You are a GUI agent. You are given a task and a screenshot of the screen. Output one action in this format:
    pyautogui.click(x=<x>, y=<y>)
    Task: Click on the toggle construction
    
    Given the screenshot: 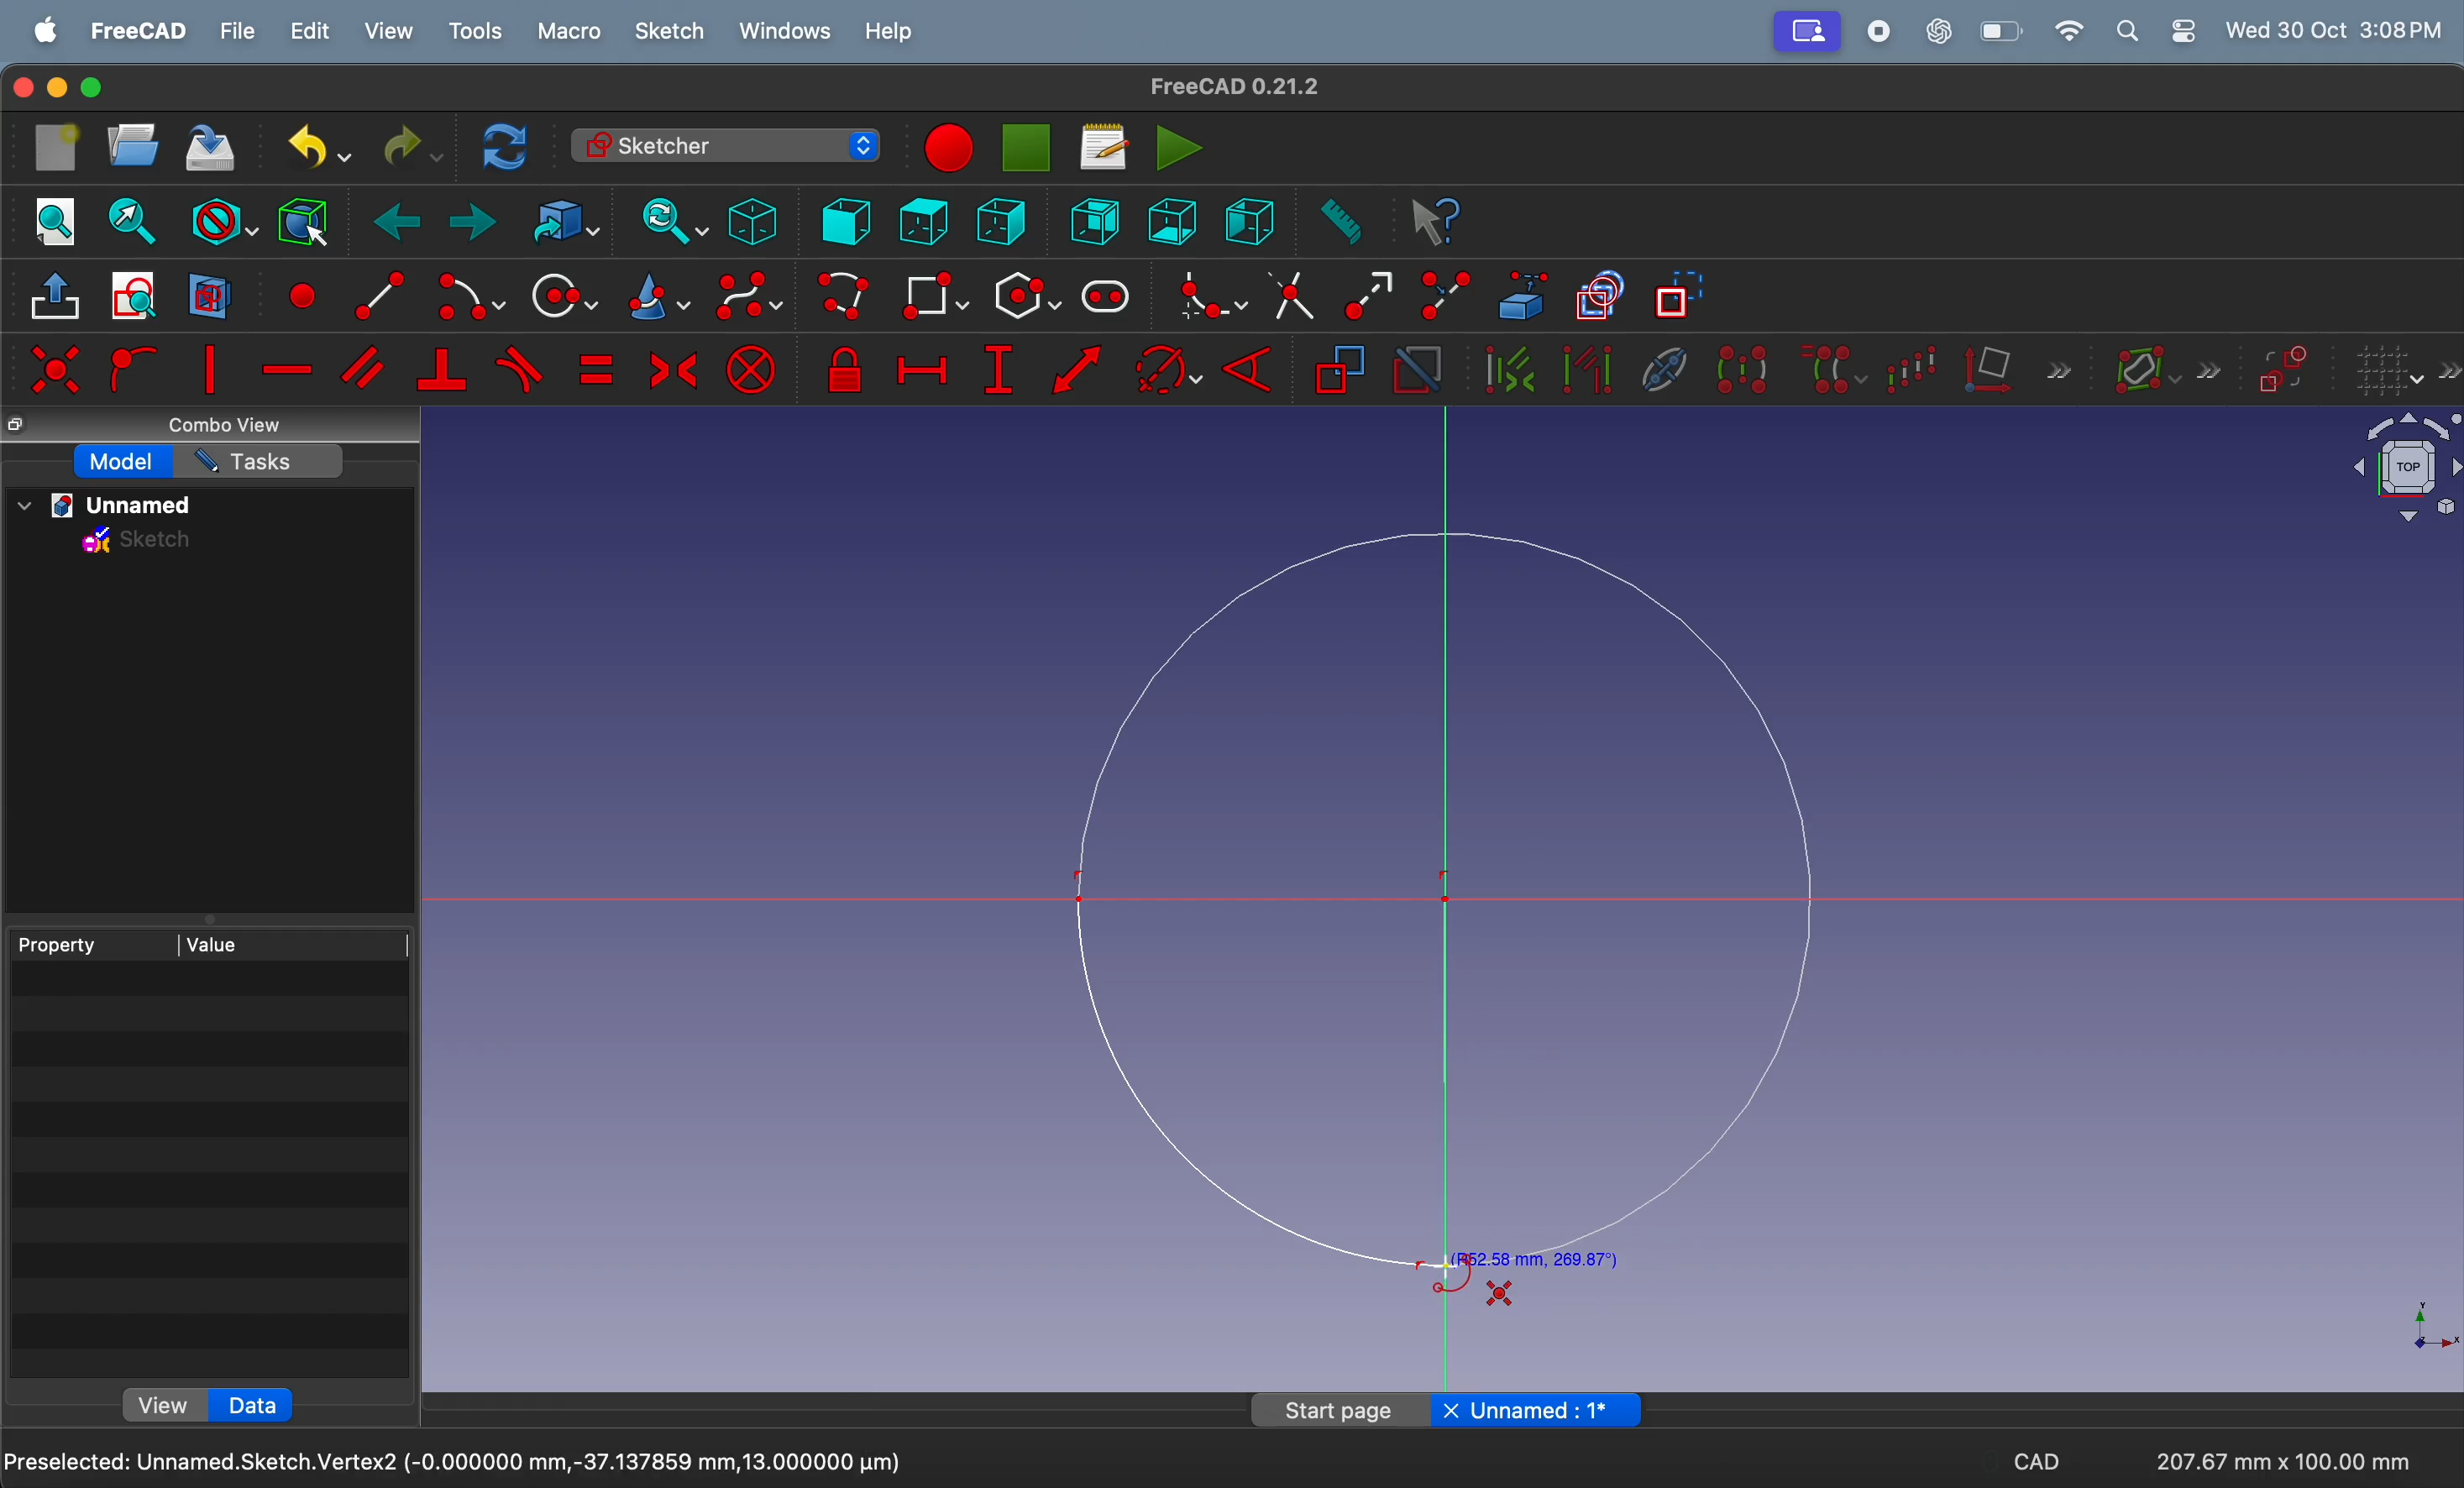 What is the action you would take?
    pyautogui.click(x=1681, y=297)
    